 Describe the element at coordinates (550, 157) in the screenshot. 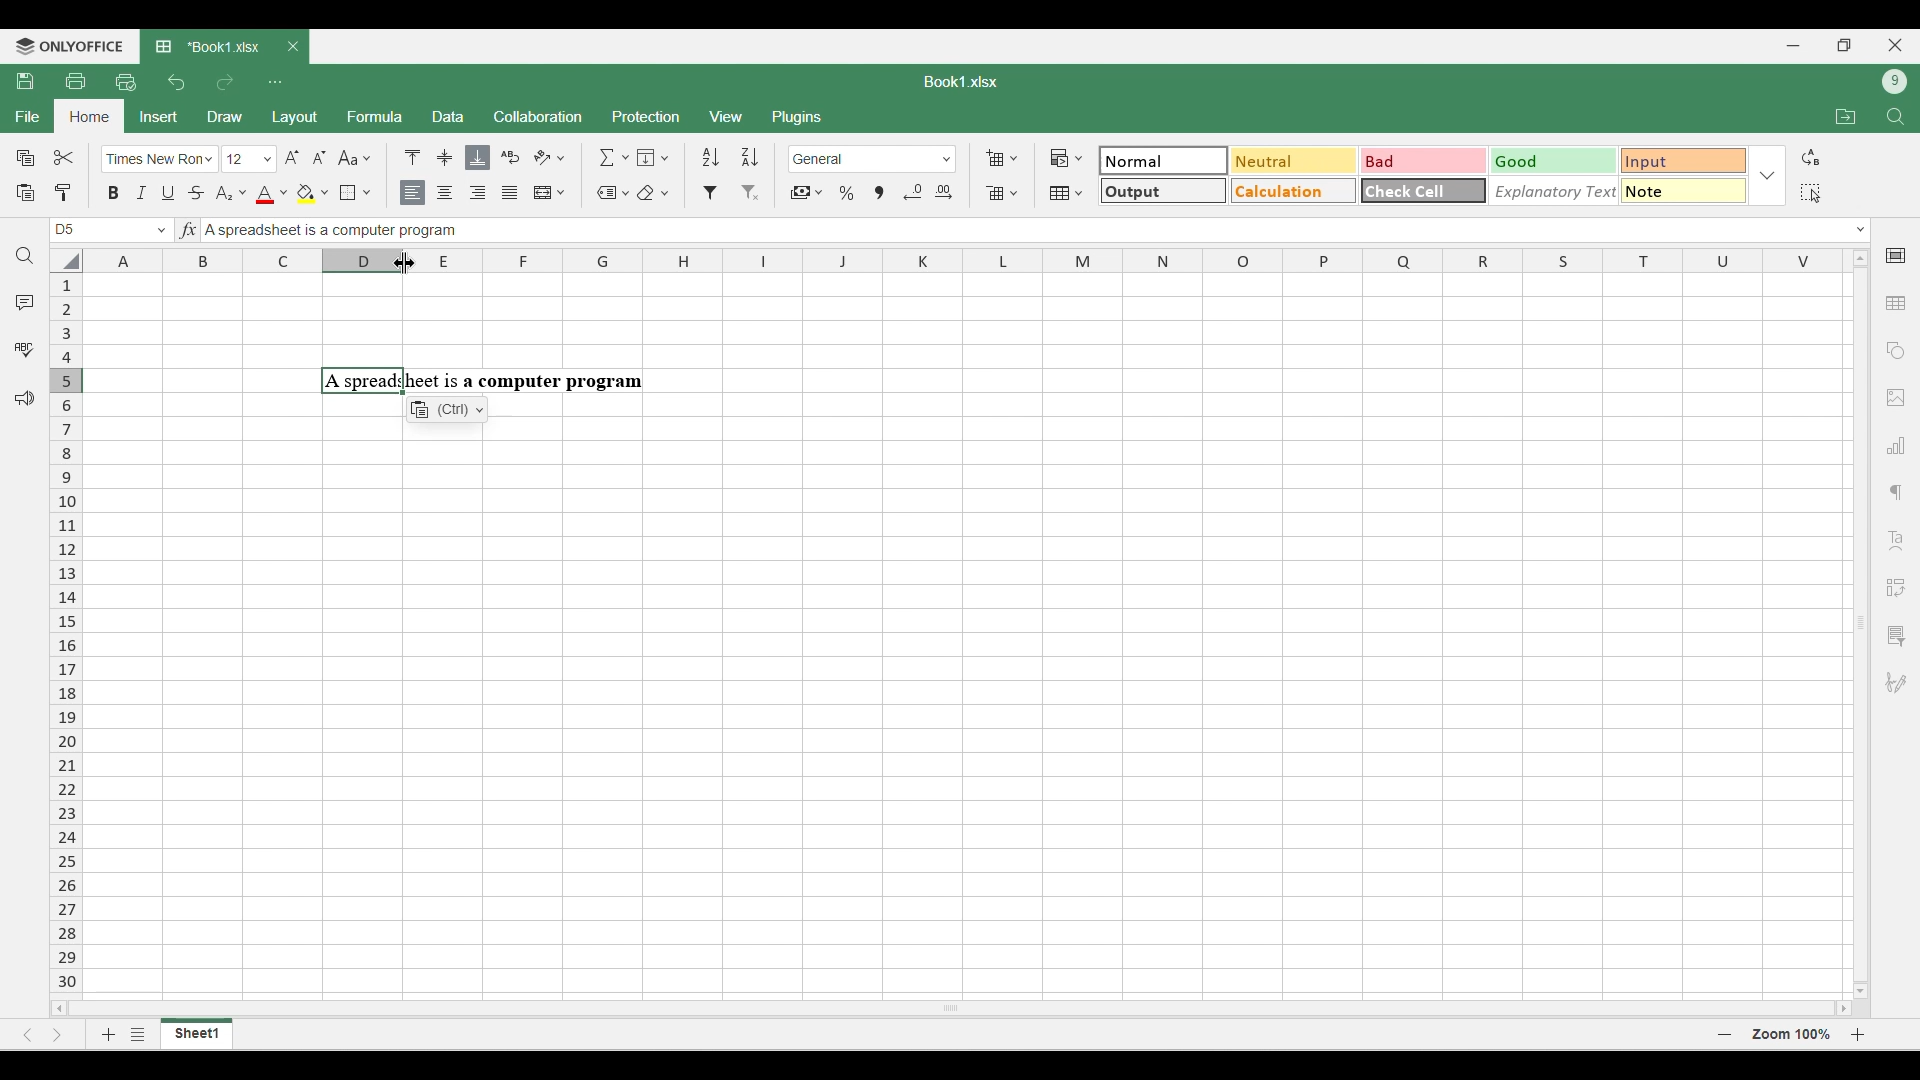

I see `Orientation options` at that location.